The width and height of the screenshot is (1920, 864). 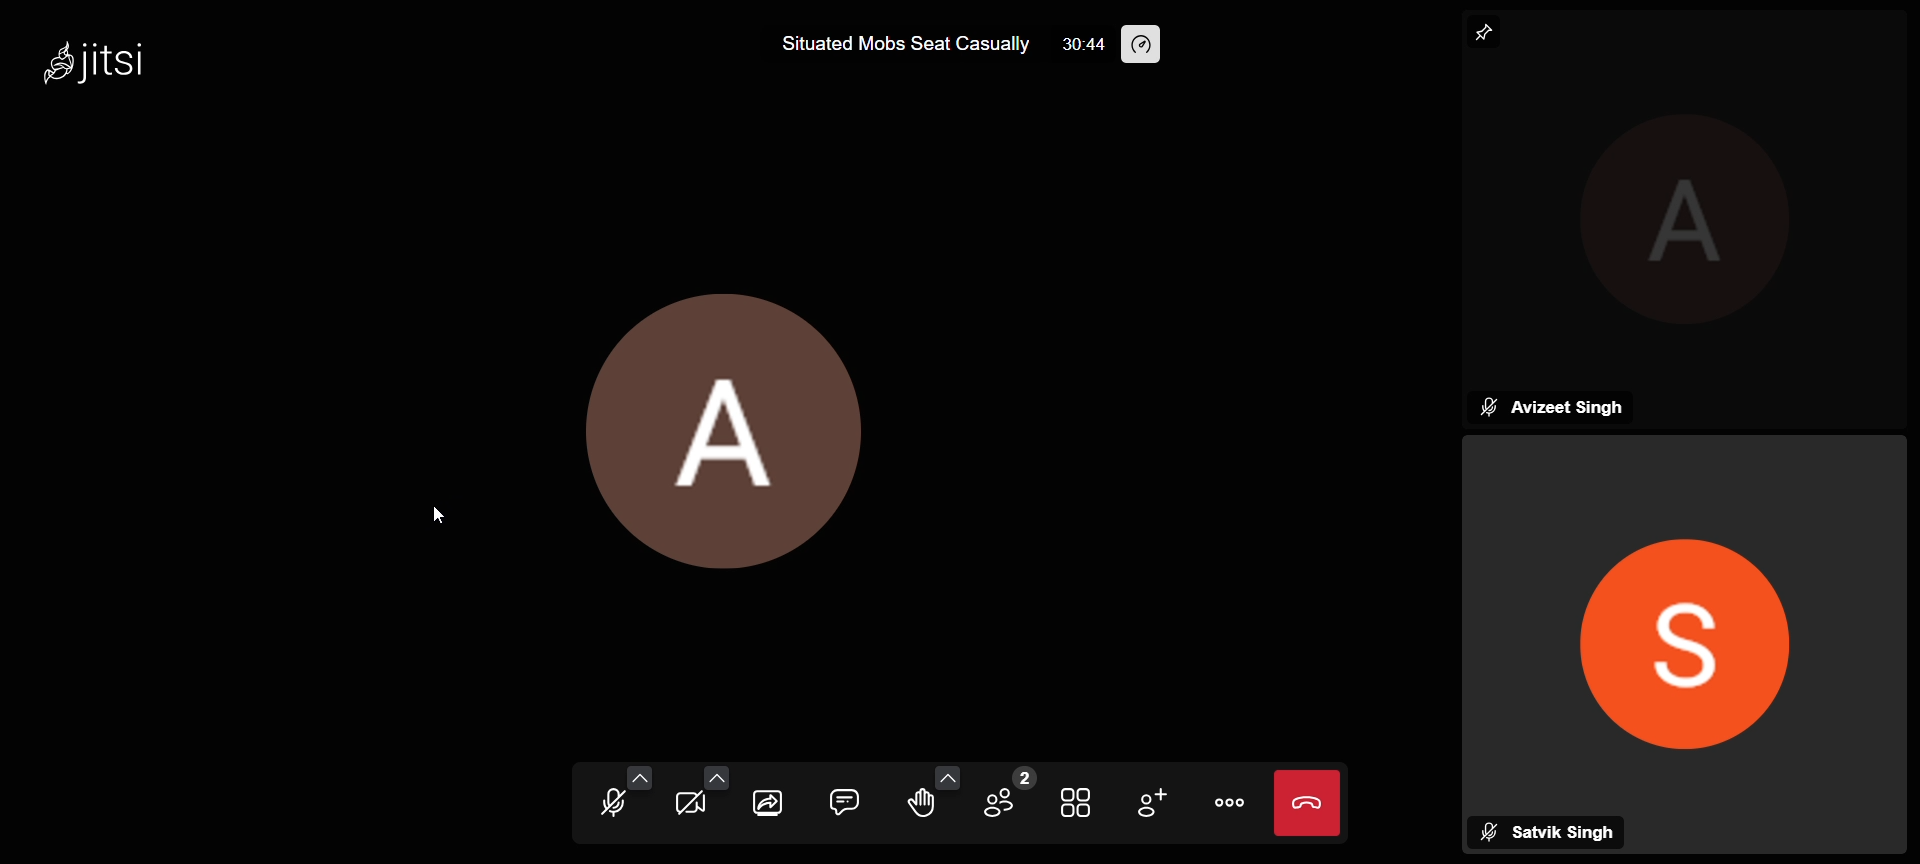 I want to click on satvik singh, so click(x=1553, y=830).